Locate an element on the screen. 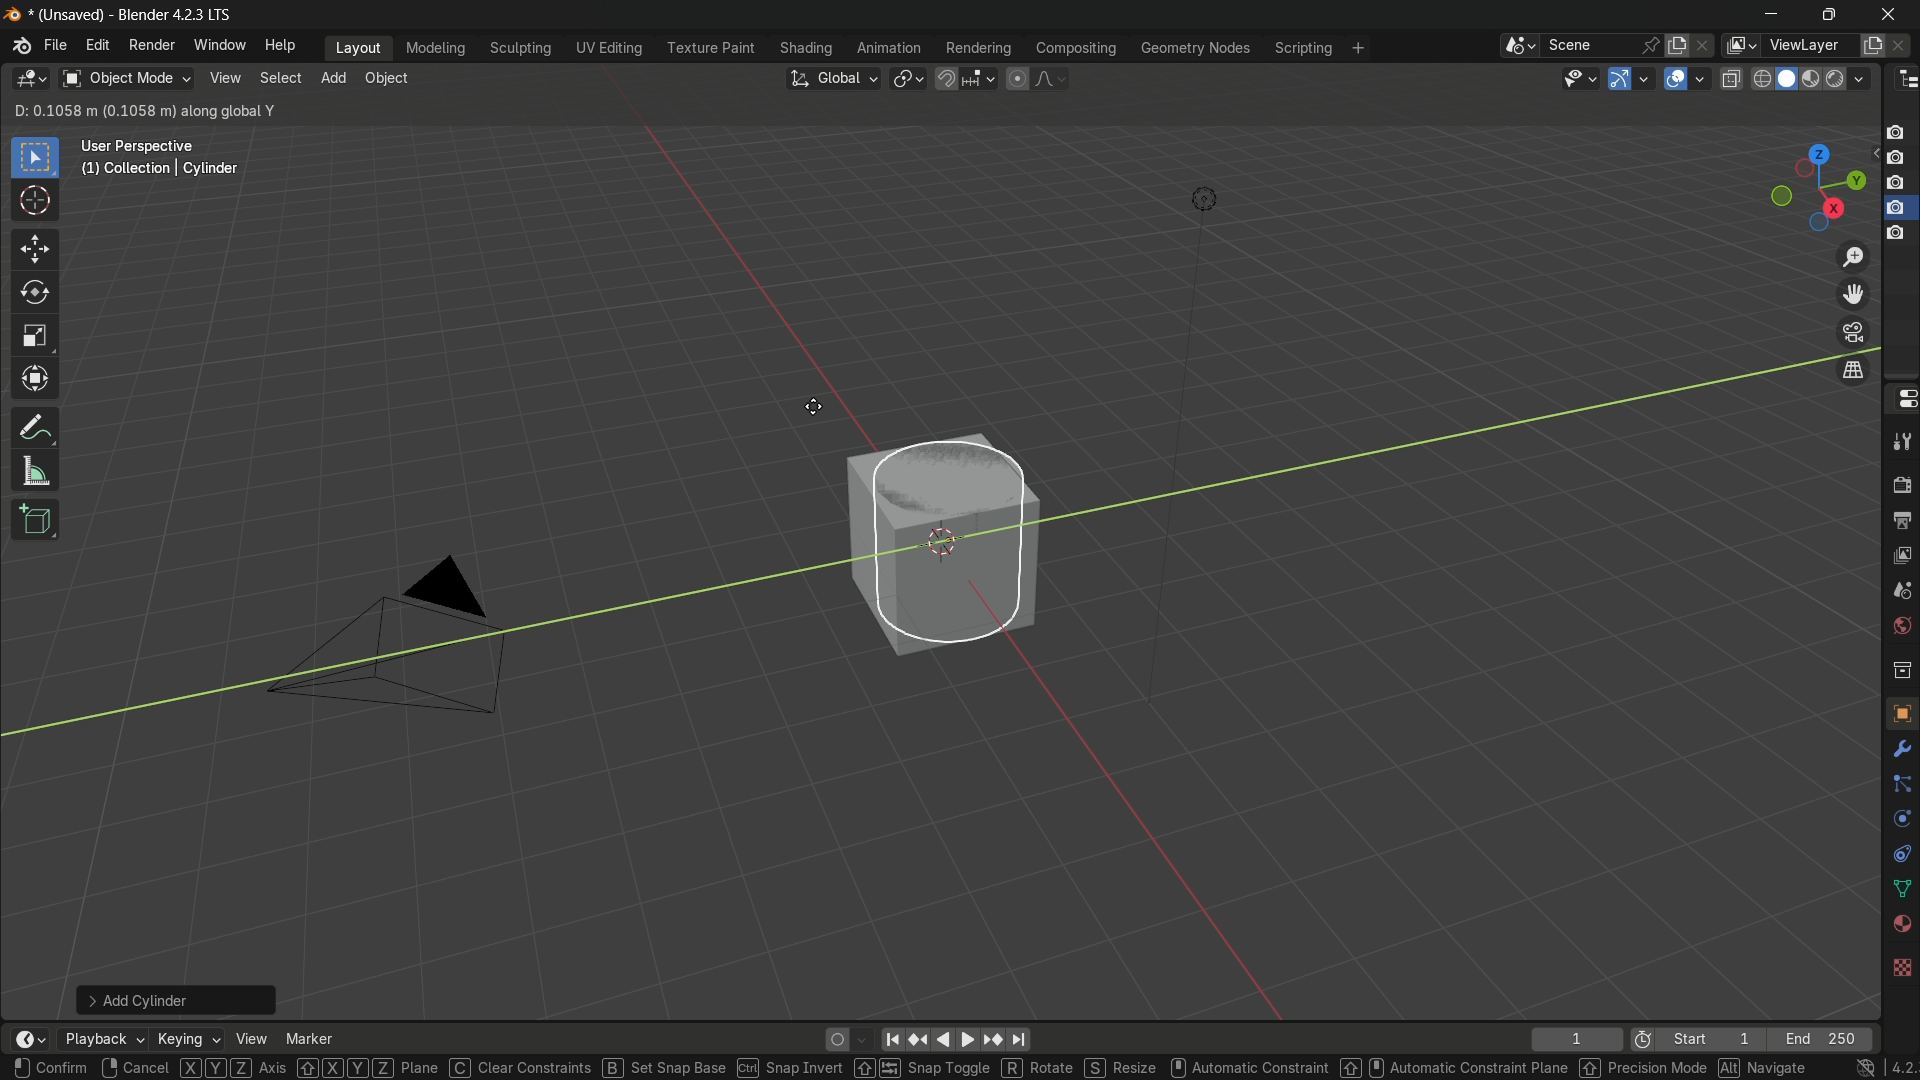 The image size is (1920, 1080). back is located at coordinates (941, 1041).